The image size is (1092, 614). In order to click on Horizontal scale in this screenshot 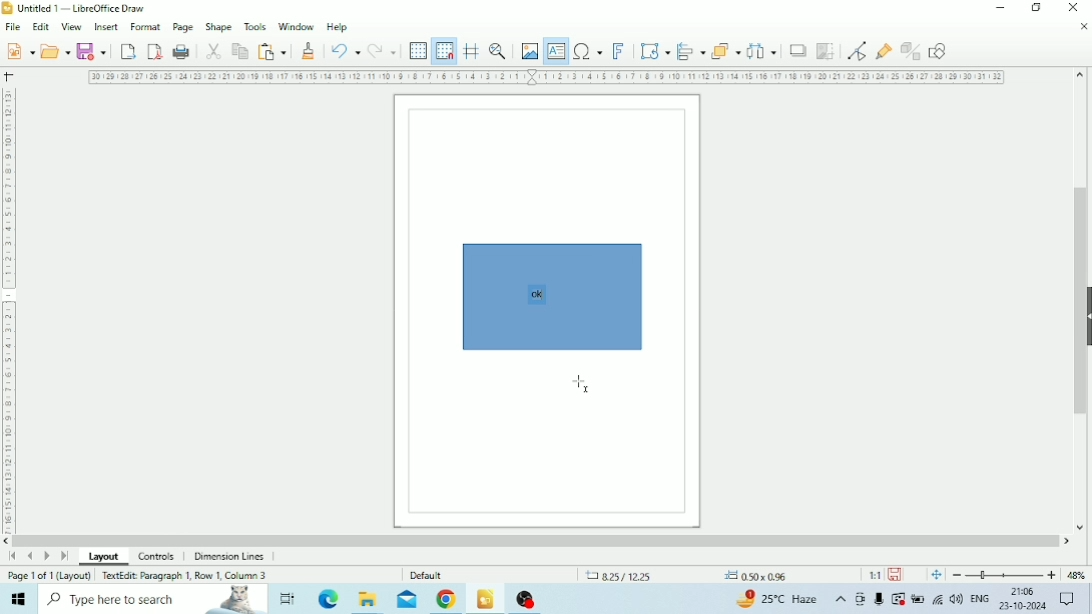, I will do `click(548, 78)`.